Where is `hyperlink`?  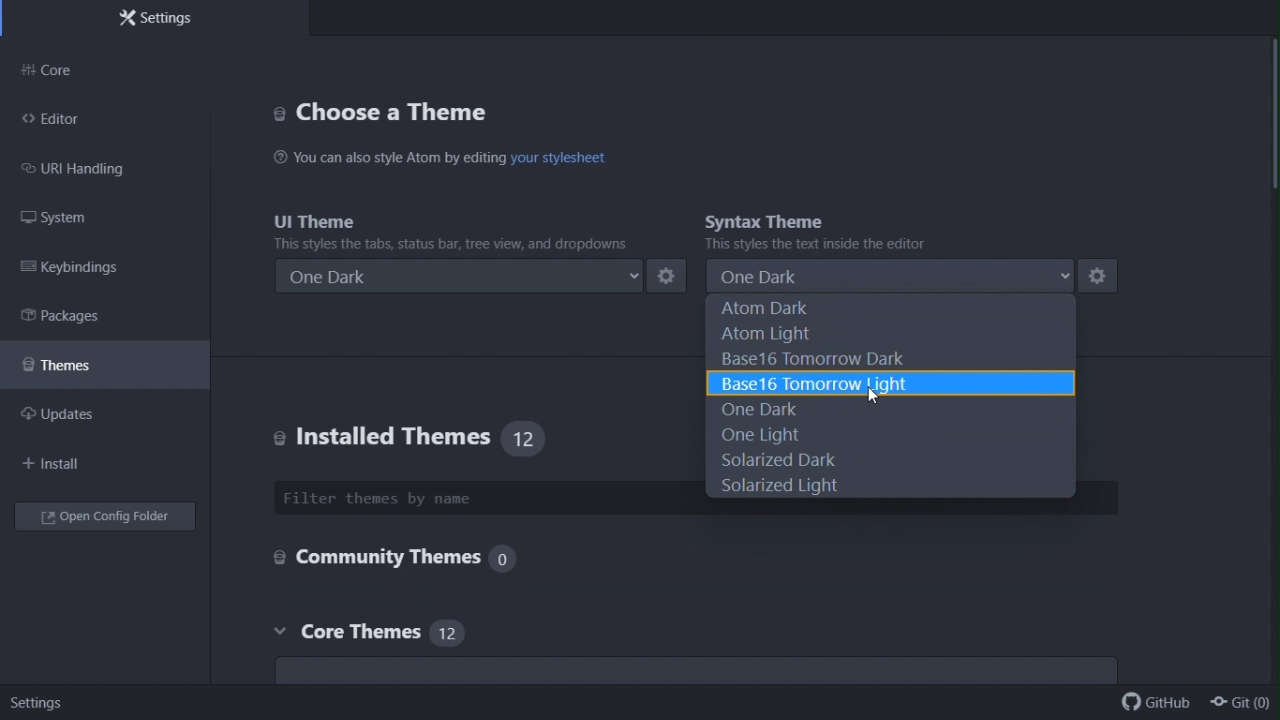 hyperlink is located at coordinates (556, 159).